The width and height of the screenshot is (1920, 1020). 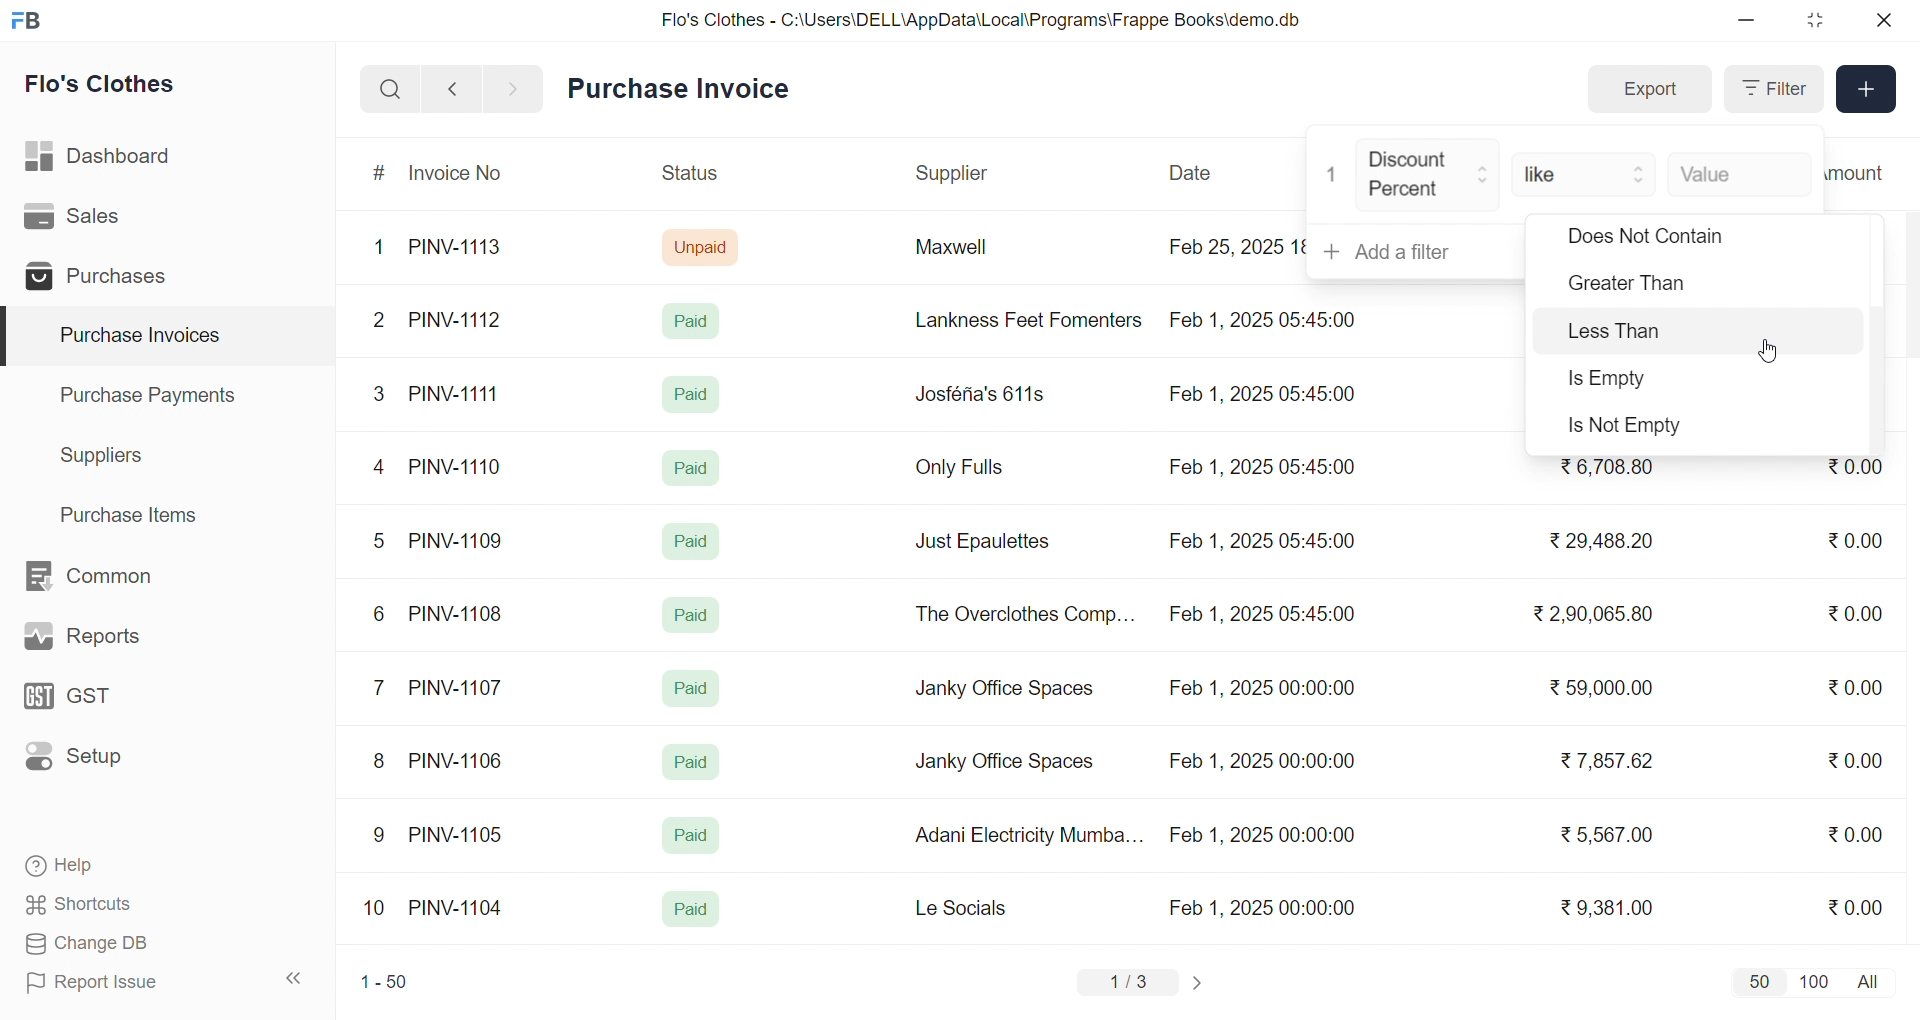 What do you see at coordinates (126, 905) in the screenshot?
I see `Shortcuts` at bounding box center [126, 905].